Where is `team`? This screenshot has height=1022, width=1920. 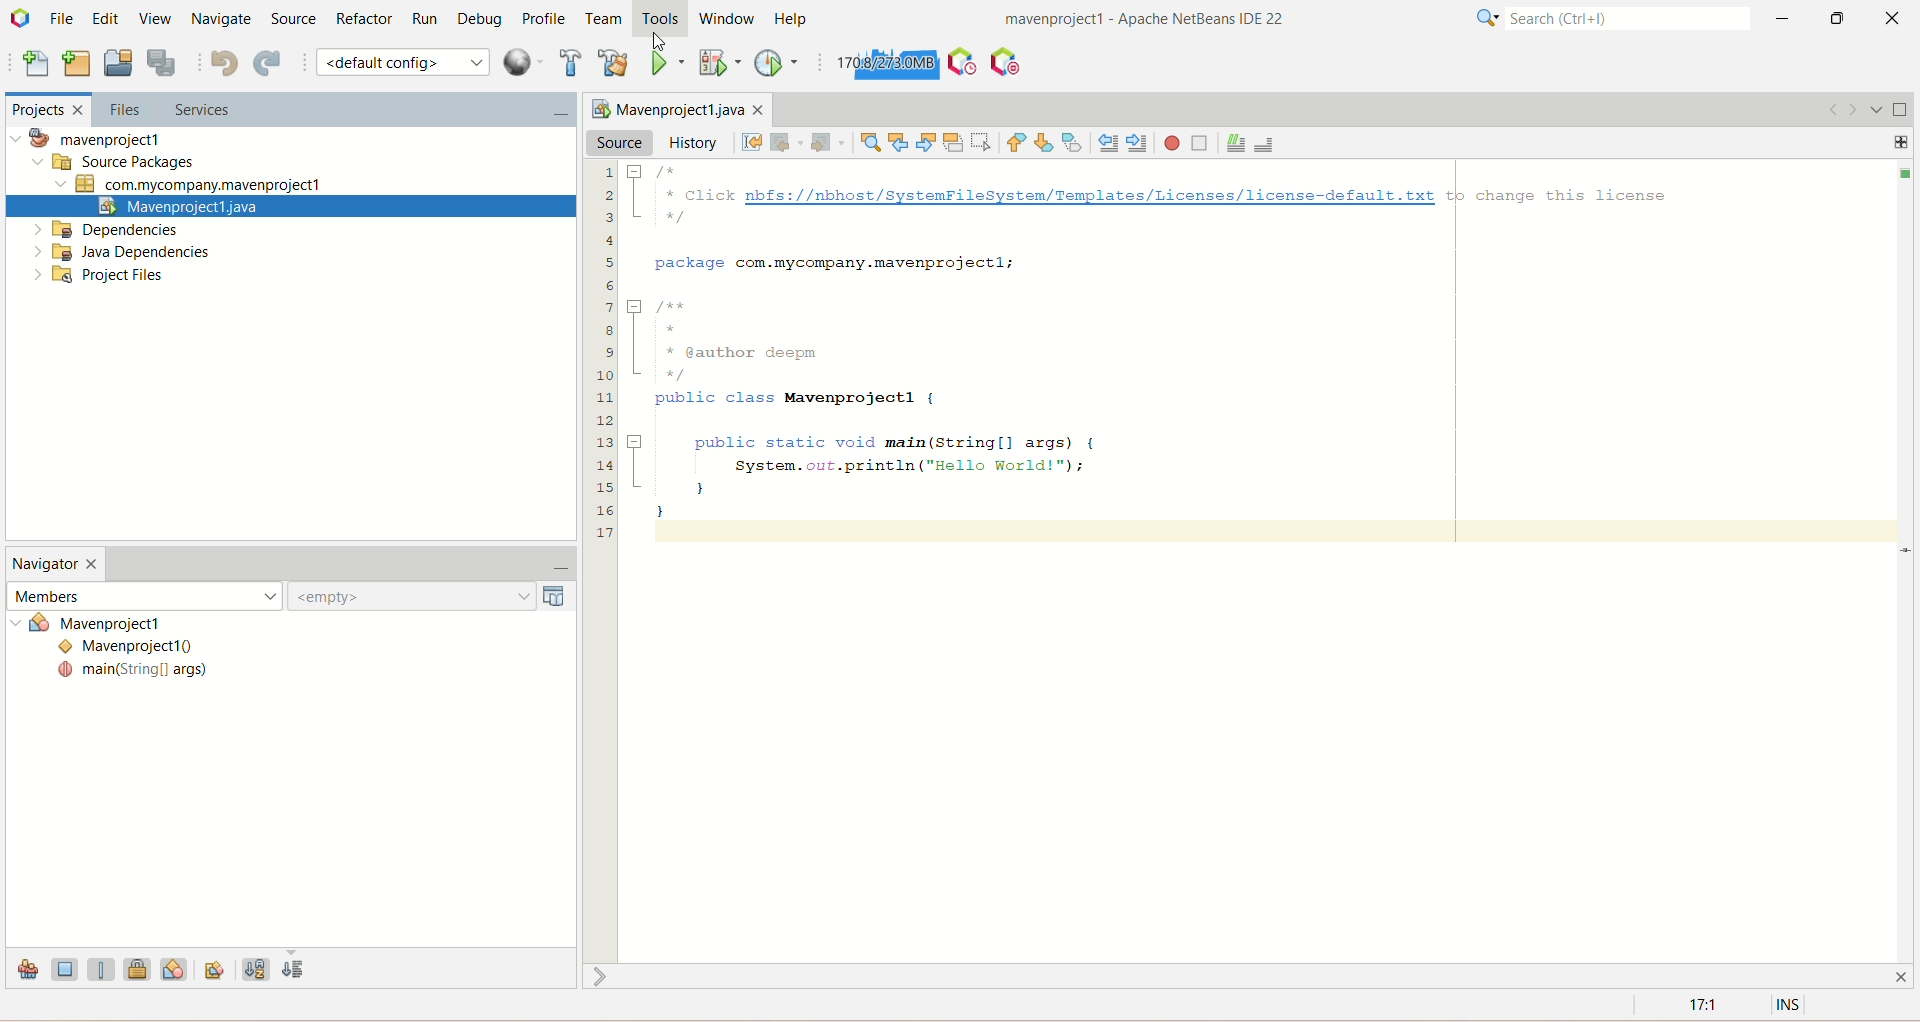 team is located at coordinates (605, 20).